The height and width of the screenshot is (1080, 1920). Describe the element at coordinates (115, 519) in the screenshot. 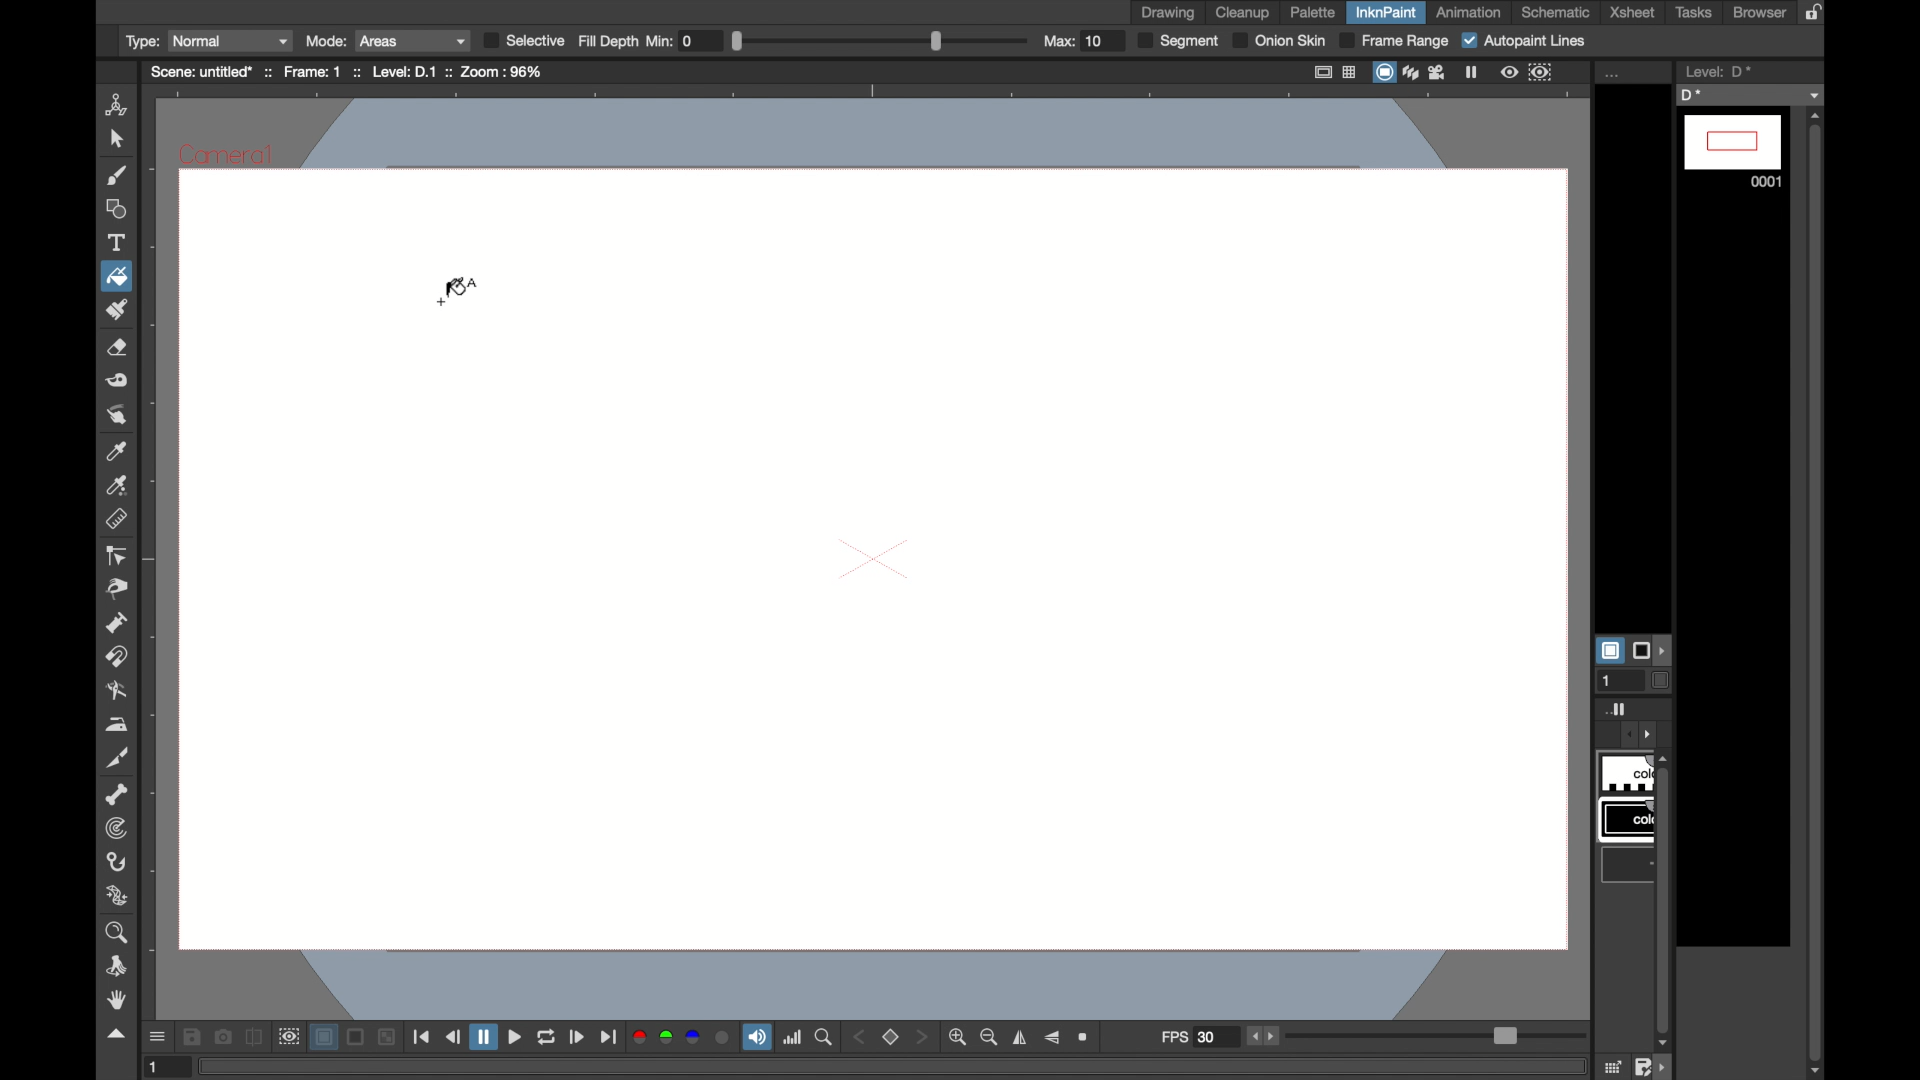

I see `ruler tool` at that location.